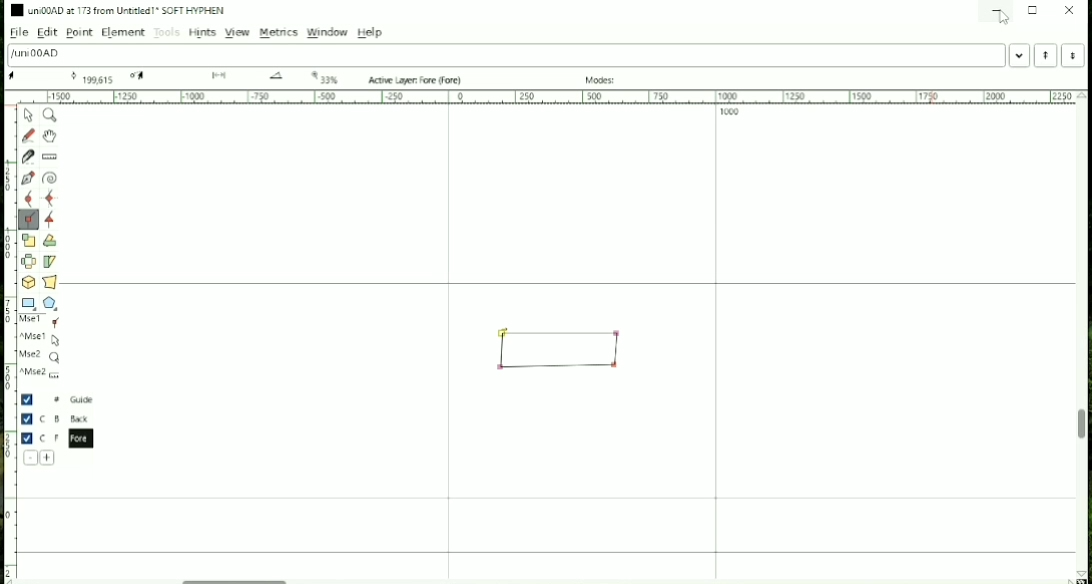  I want to click on ^Mse1, so click(42, 339).